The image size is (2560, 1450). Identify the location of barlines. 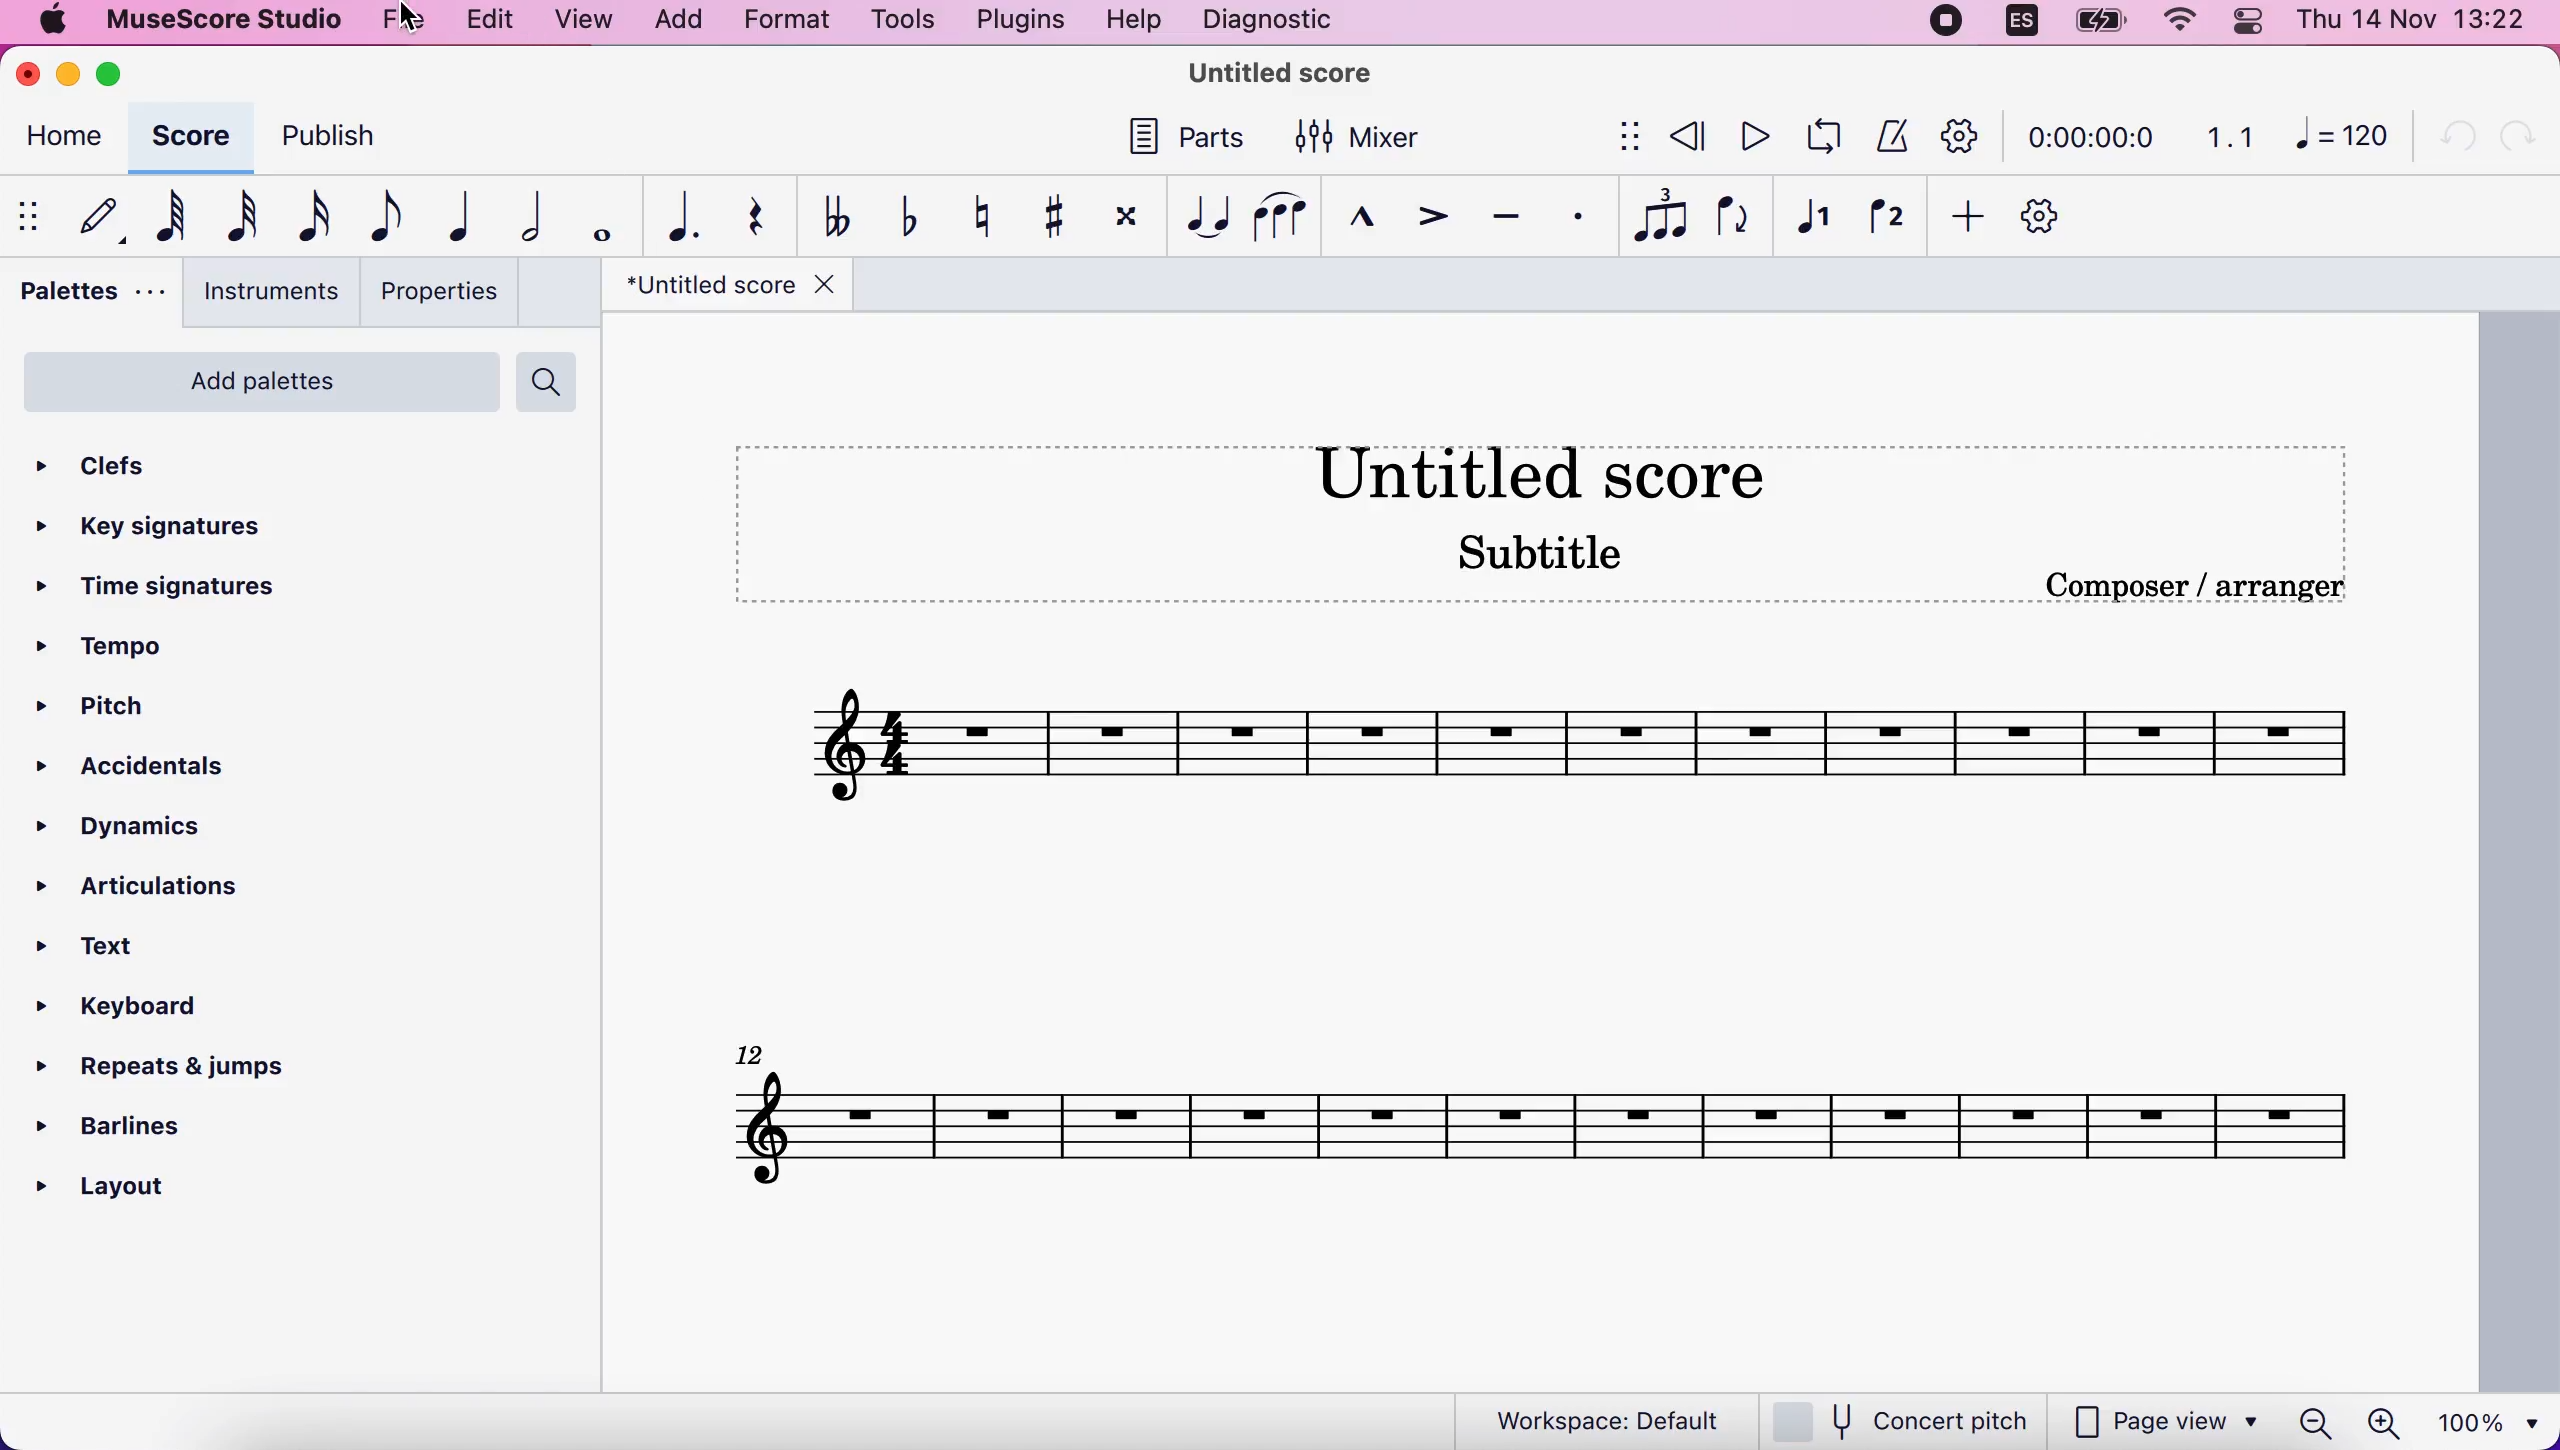
(138, 1130).